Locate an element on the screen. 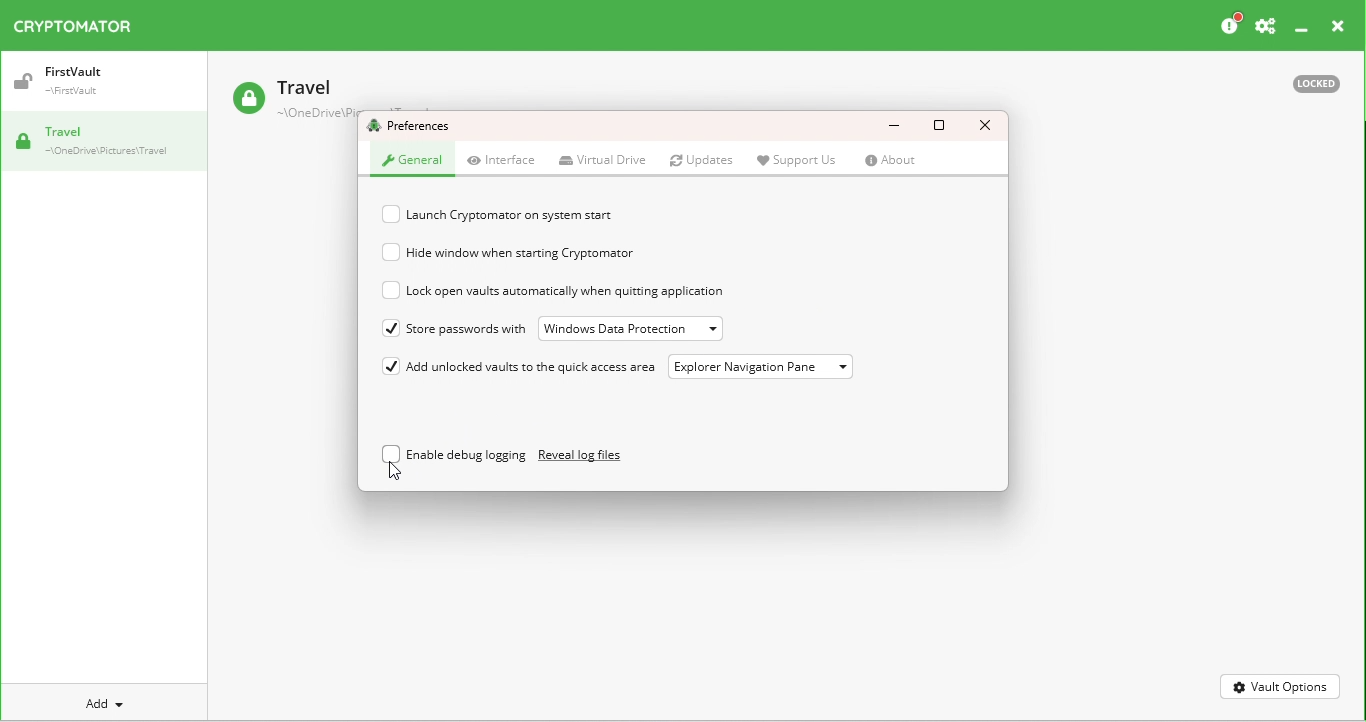  Drop down menu is located at coordinates (631, 328).